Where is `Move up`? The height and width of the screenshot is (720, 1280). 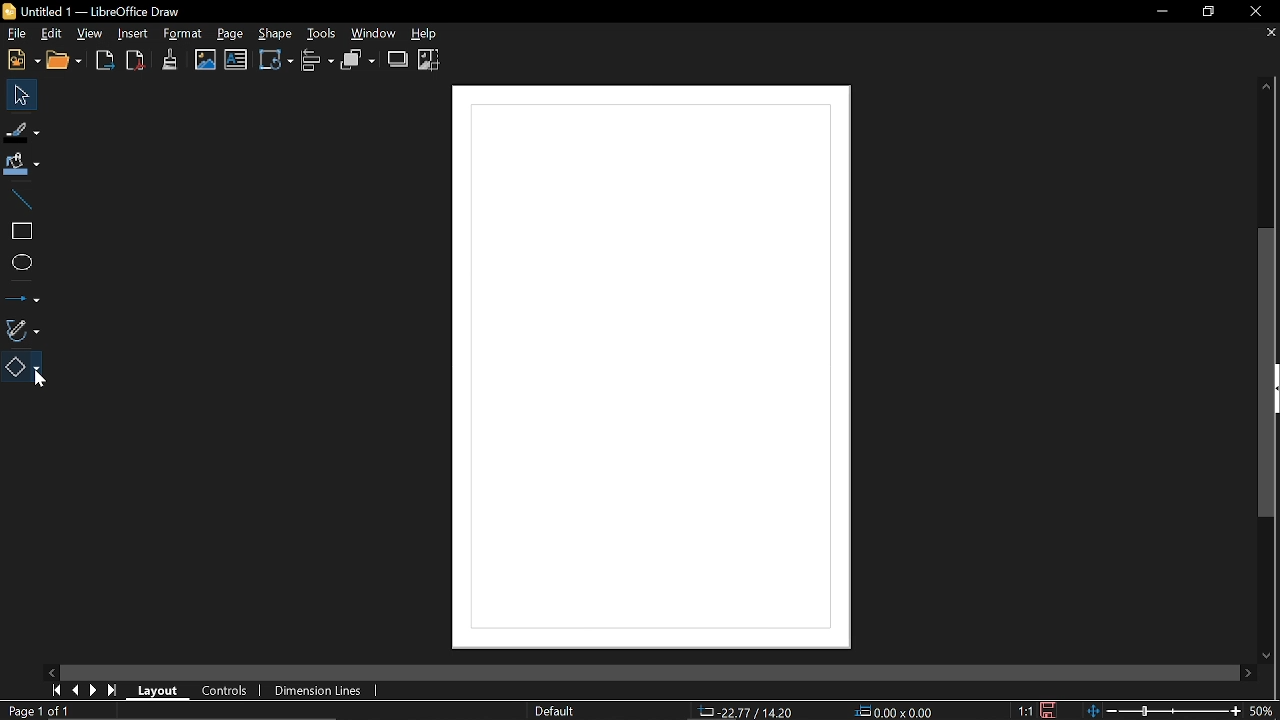
Move up is located at coordinates (1267, 86).